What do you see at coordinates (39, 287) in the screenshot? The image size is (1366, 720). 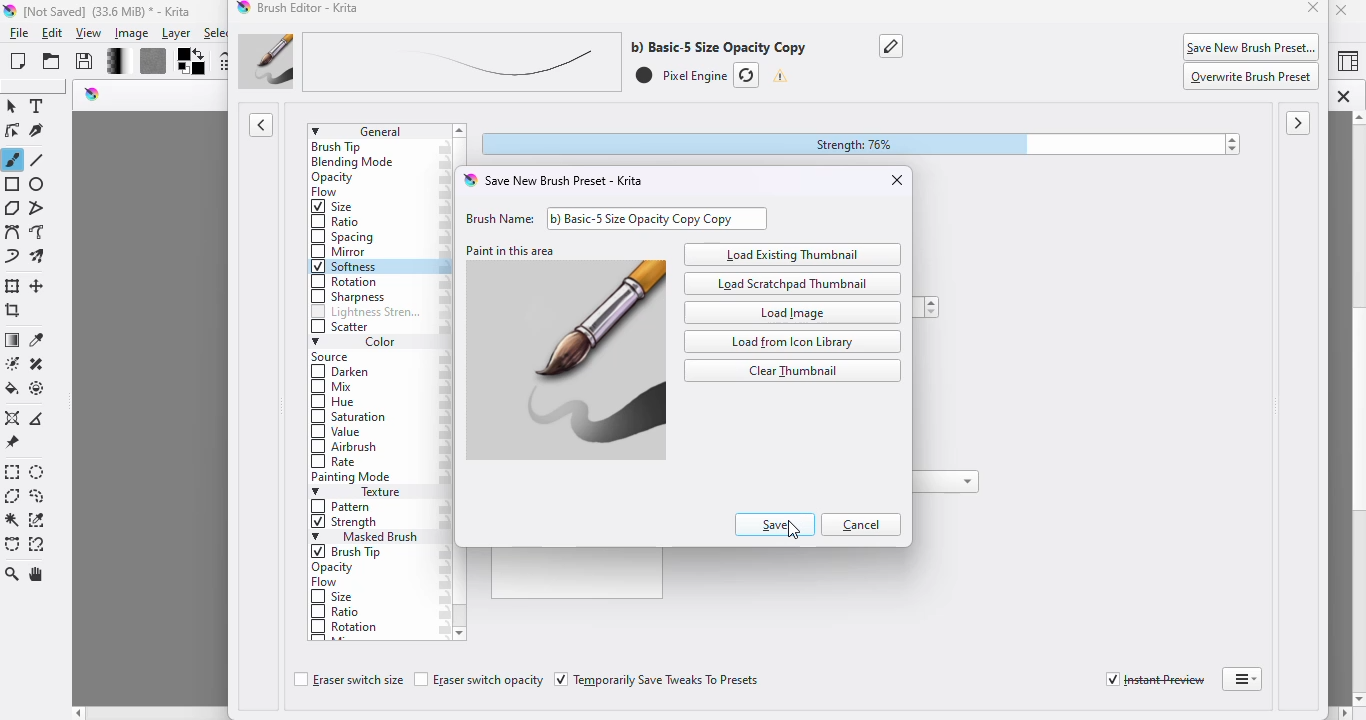 I see `move a layer` at bounding box center [39, 287].